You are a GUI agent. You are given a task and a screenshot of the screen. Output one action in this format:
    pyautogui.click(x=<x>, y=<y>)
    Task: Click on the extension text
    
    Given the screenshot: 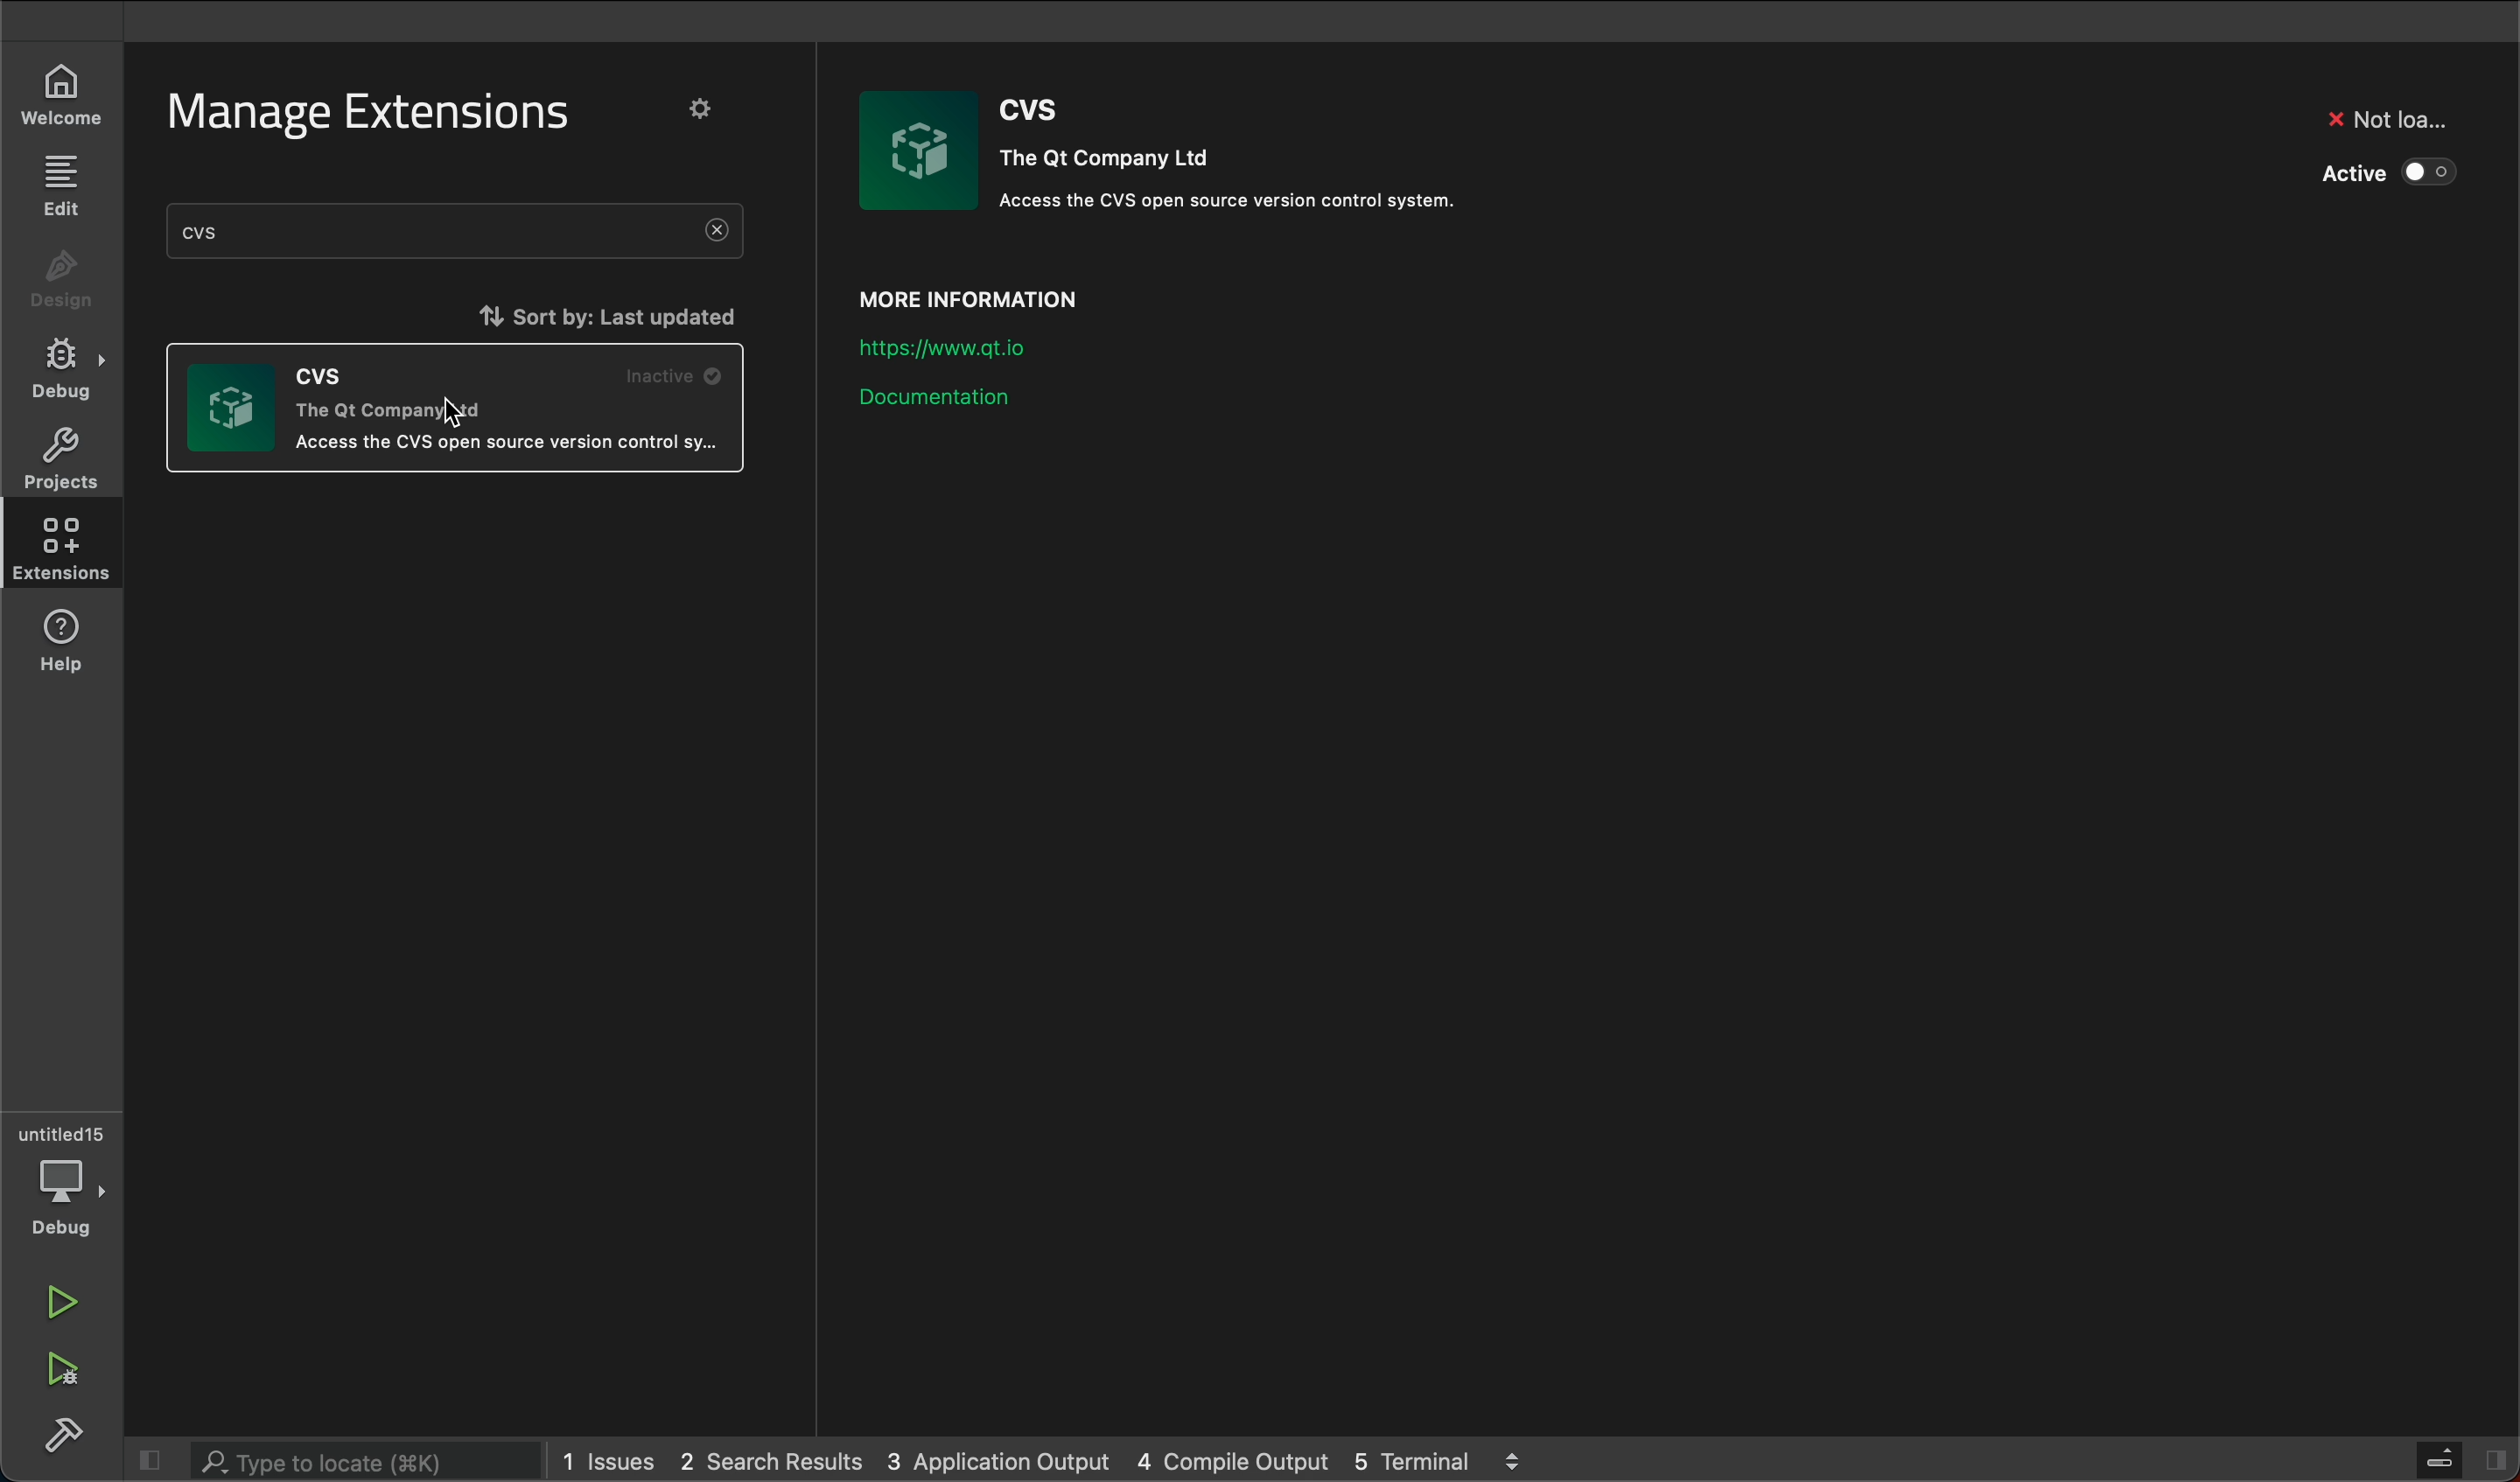 What is the action you would take?
    pyautogui.click(x=388, y=390)
    